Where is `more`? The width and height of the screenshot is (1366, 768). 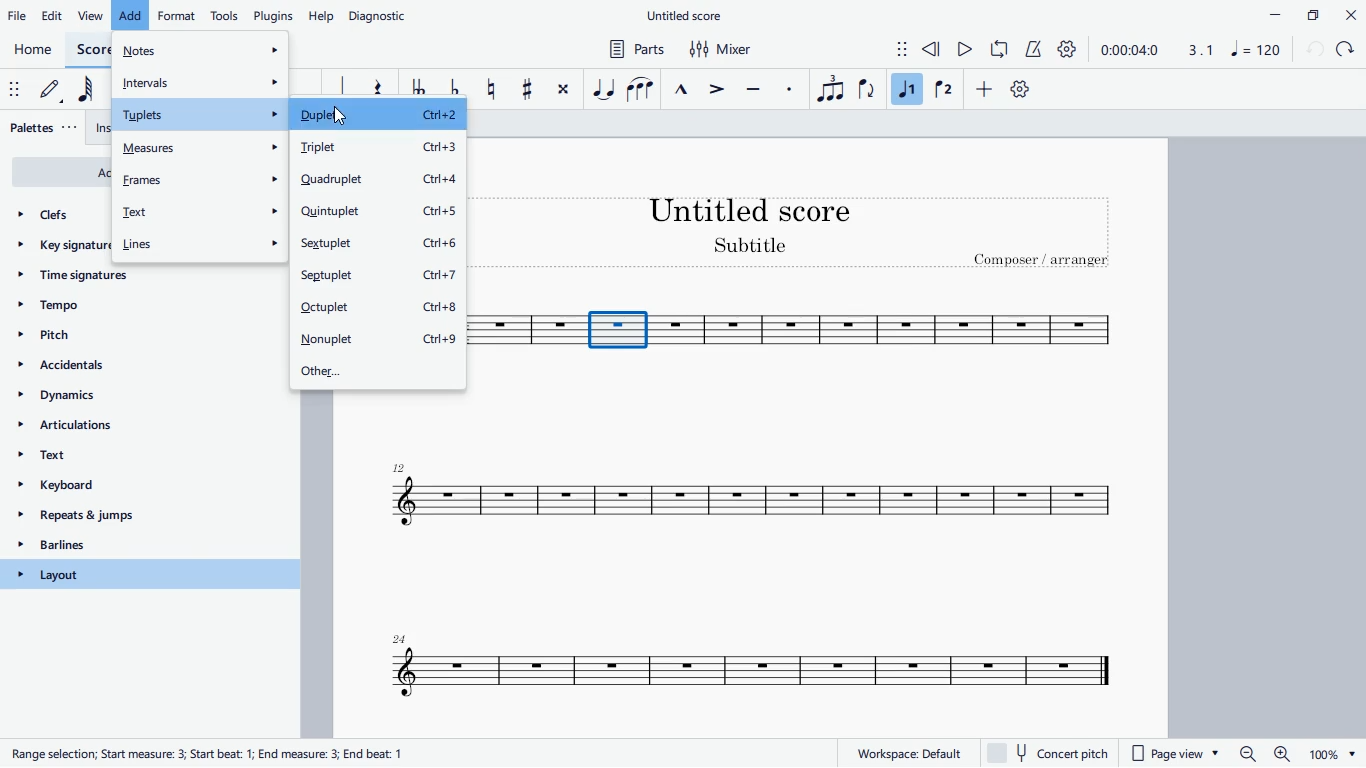 more is located at coordinates (987, 92).